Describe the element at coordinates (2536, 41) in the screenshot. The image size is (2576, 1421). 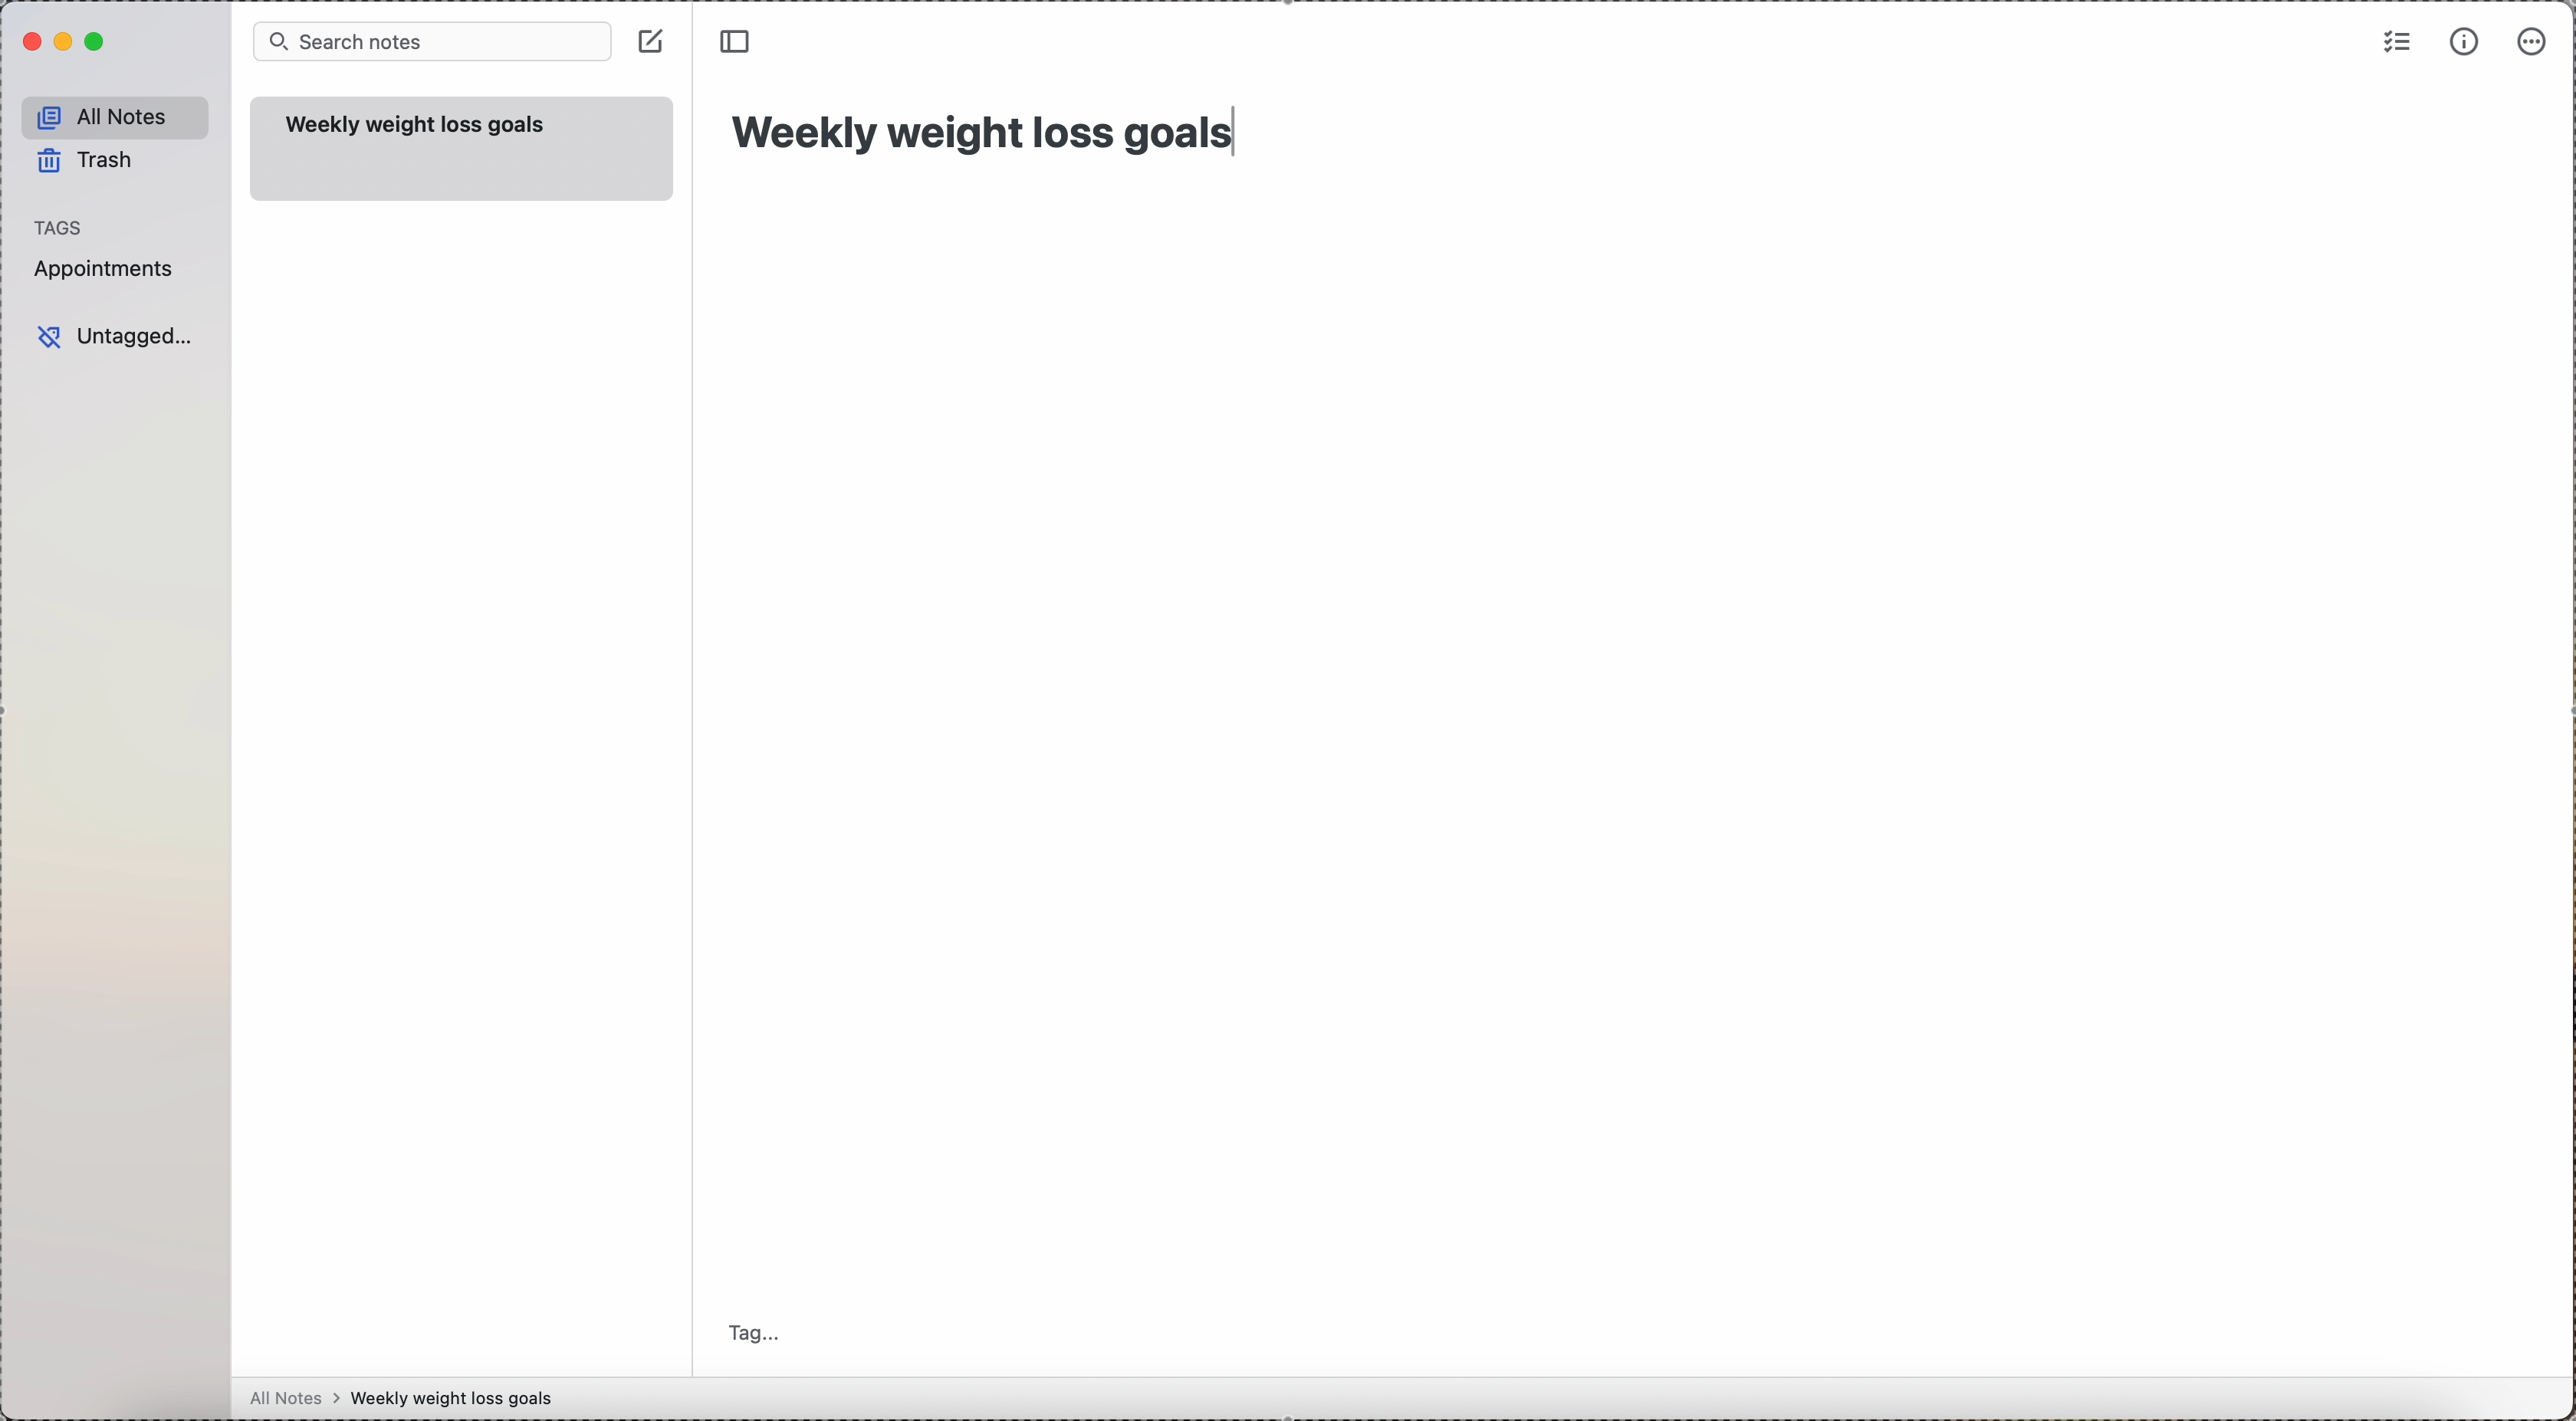
I see `more options` at that location.